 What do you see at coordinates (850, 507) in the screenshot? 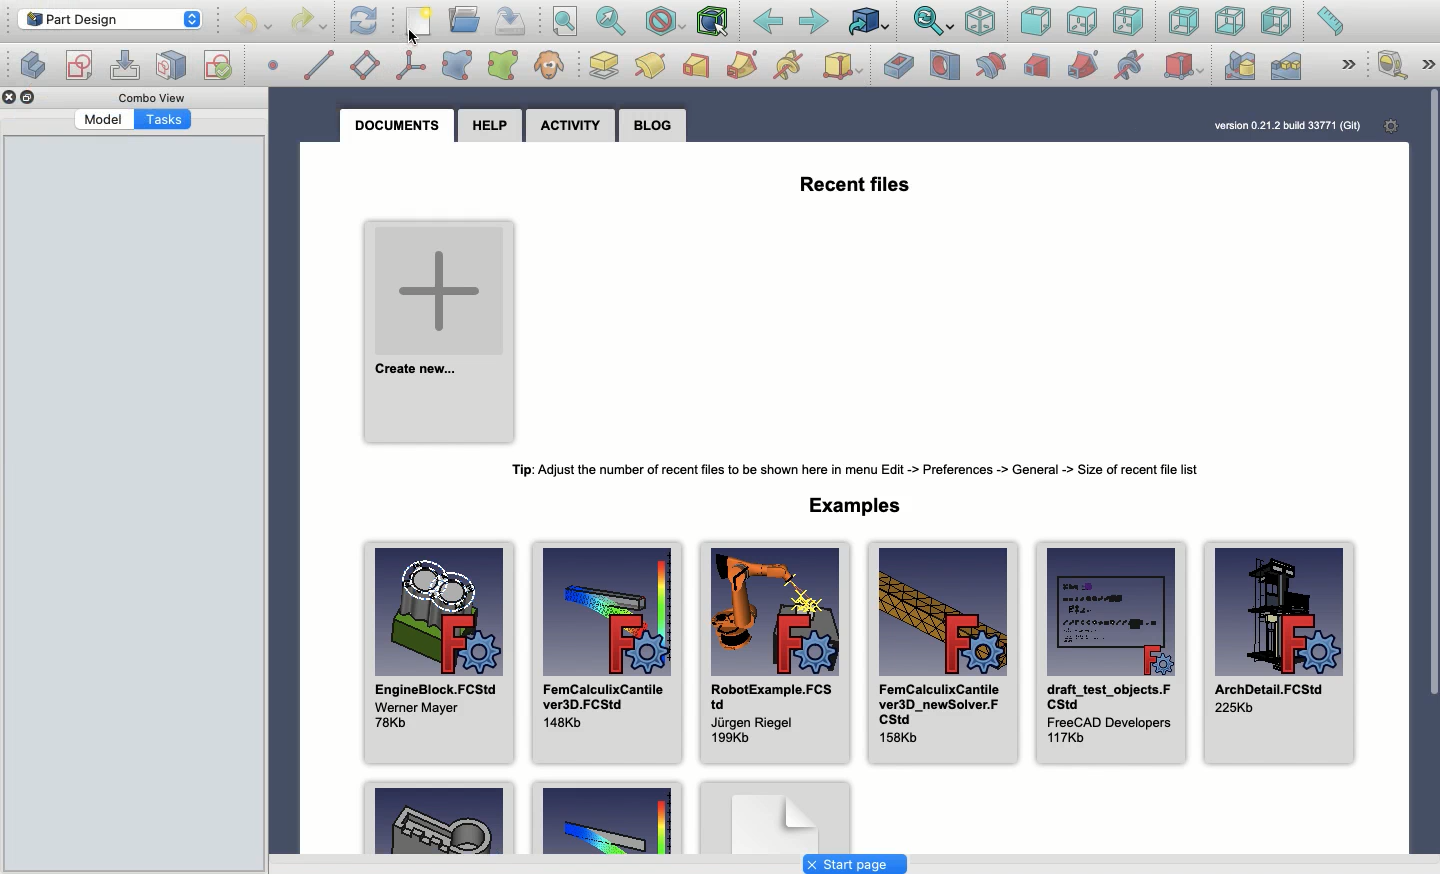
I see `Examples` at bounding box center [850, 507].